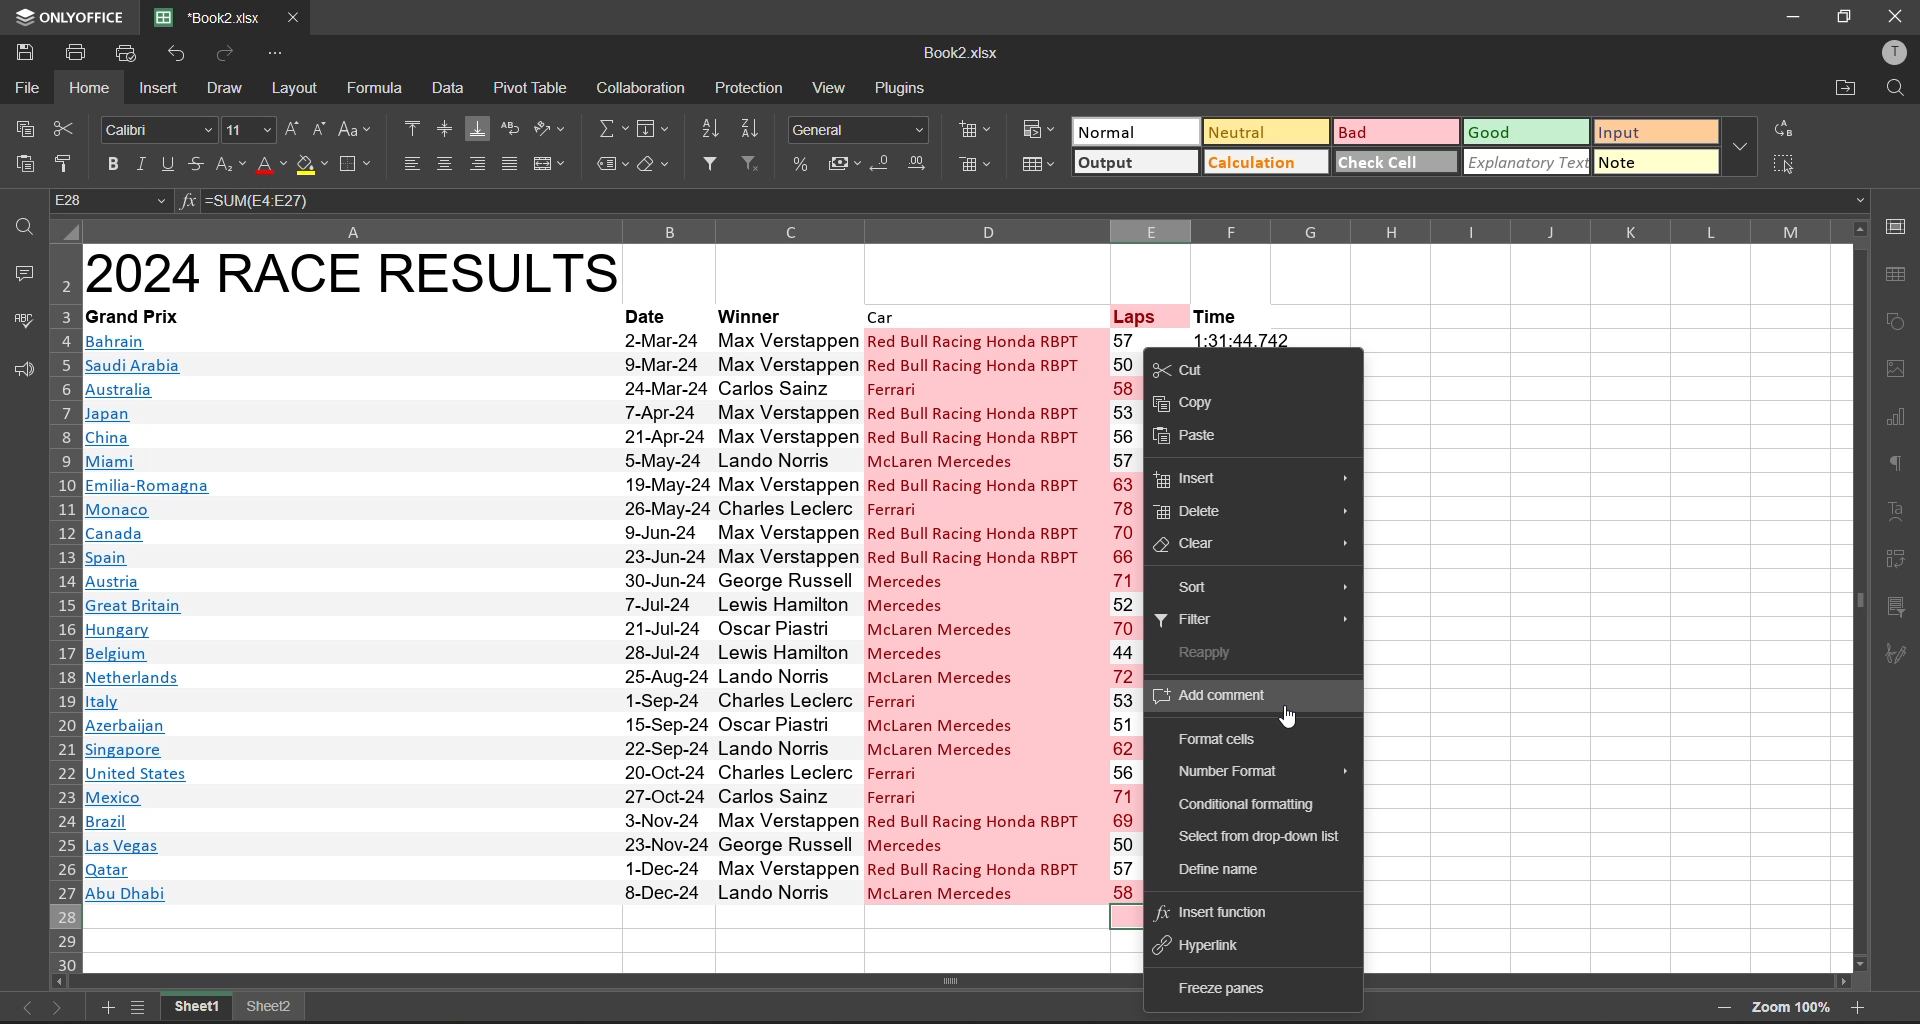 This screenshot has height=1024, width=1920. I want to click on paste, so click(1193, 437).